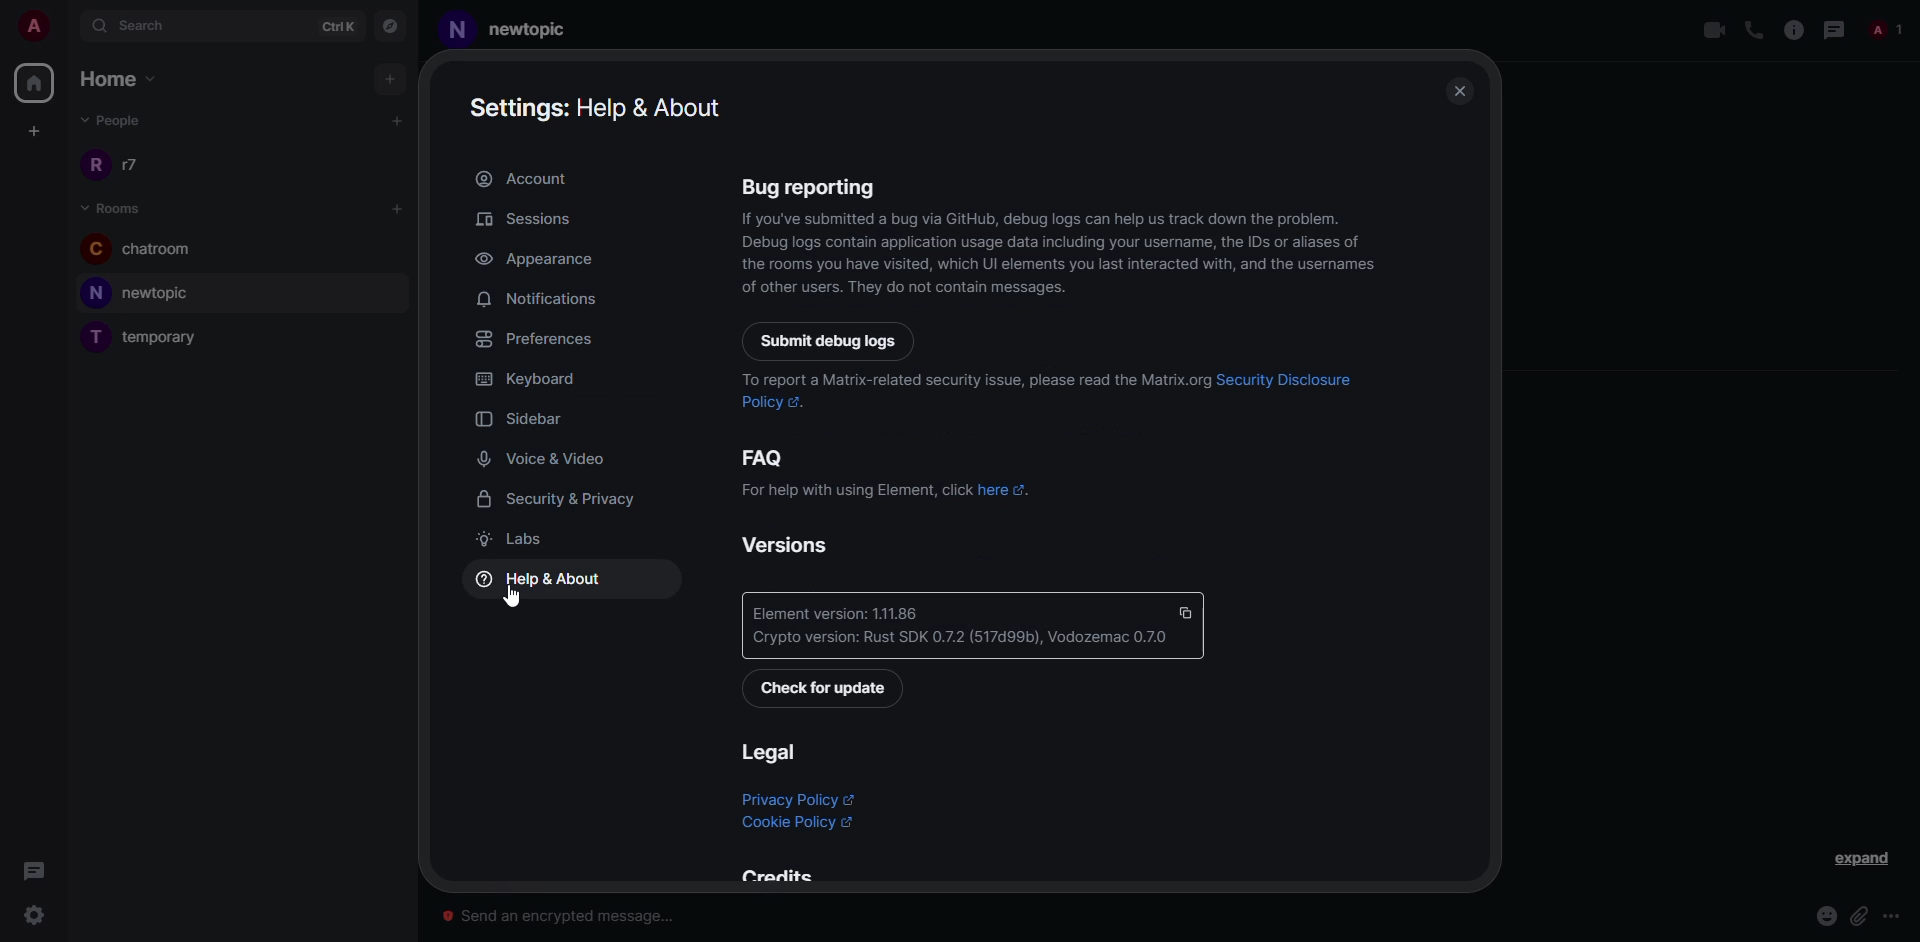 Image resolution: width=1920 pixels, height=942 pixels. What do you see at coordinates (338, 26) in the screenshot?
I see `ctrlK` at bounding box center [338, 26].